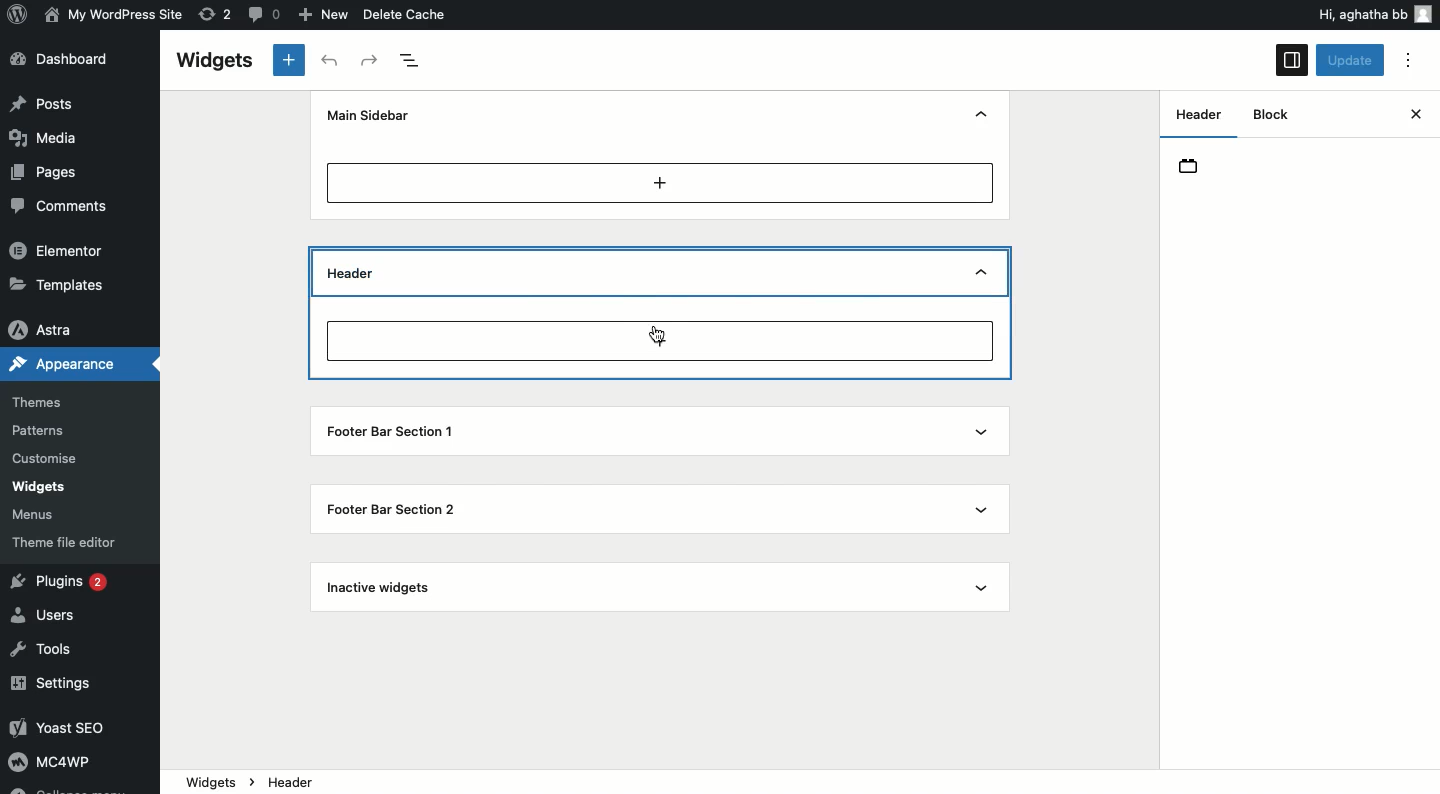 This screenshot has height=794, width=1440. What do you see at coordinates (383, 271) in the screenshot?
I see `Header` at bounding box center [383, 271].